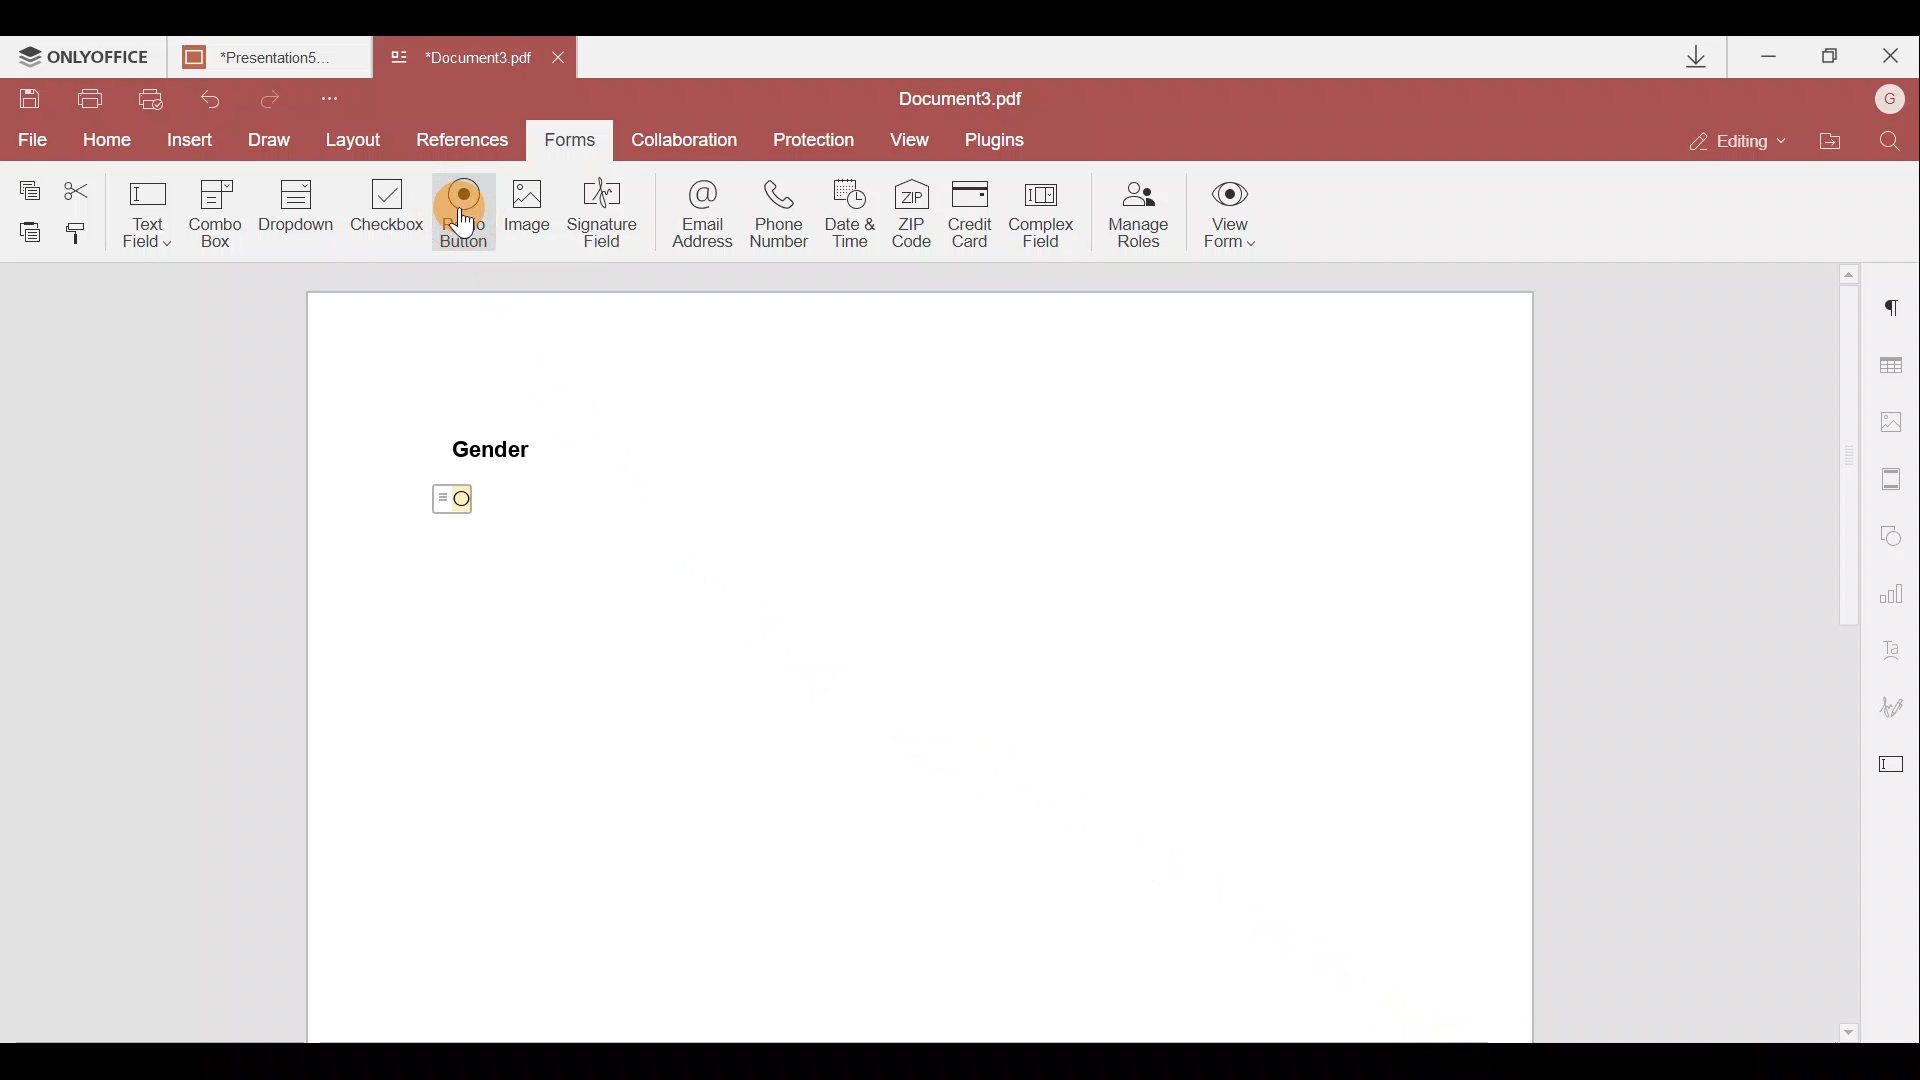 This screenshot has height=1080, width=1920. Describe the element at coordinates (1745, 133) in the screenshot. I see `Editing mode` at that location.